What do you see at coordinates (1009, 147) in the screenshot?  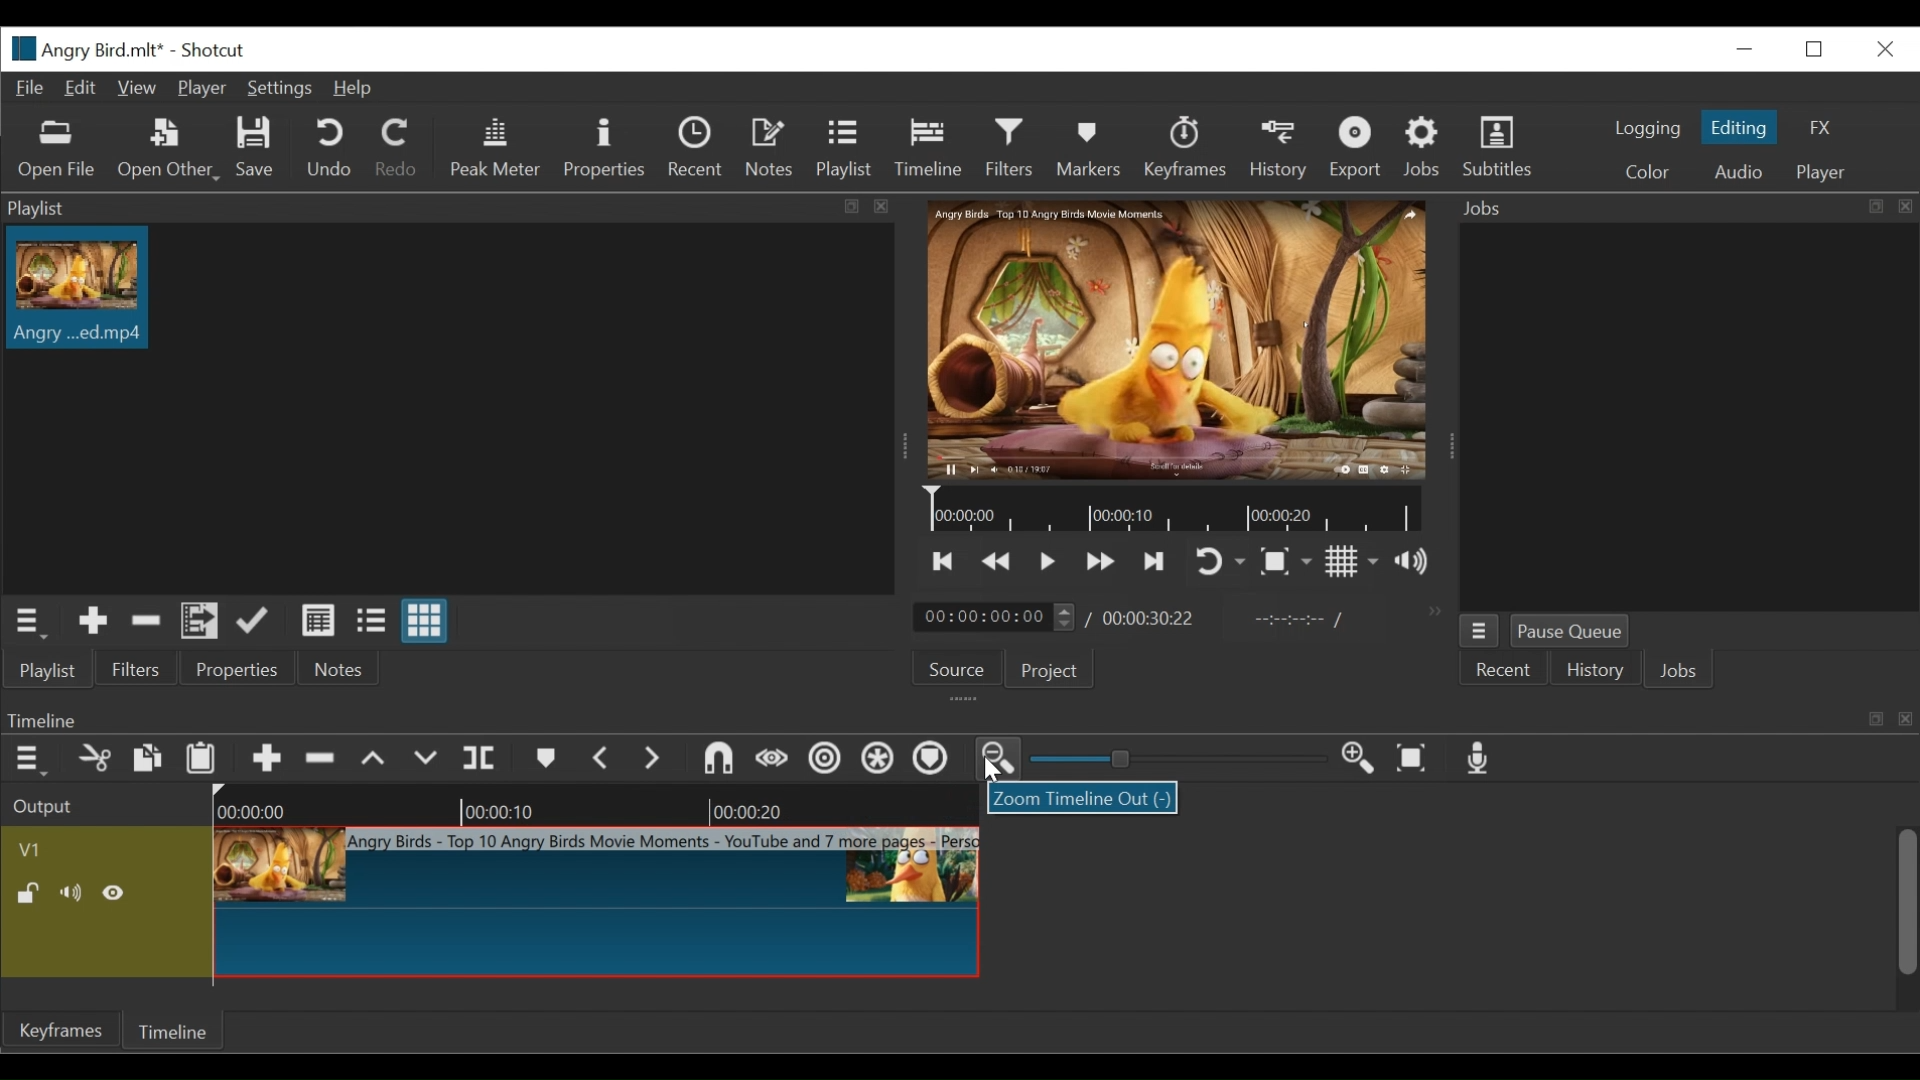 I see `Filter` at bounding box center [1009, 147].